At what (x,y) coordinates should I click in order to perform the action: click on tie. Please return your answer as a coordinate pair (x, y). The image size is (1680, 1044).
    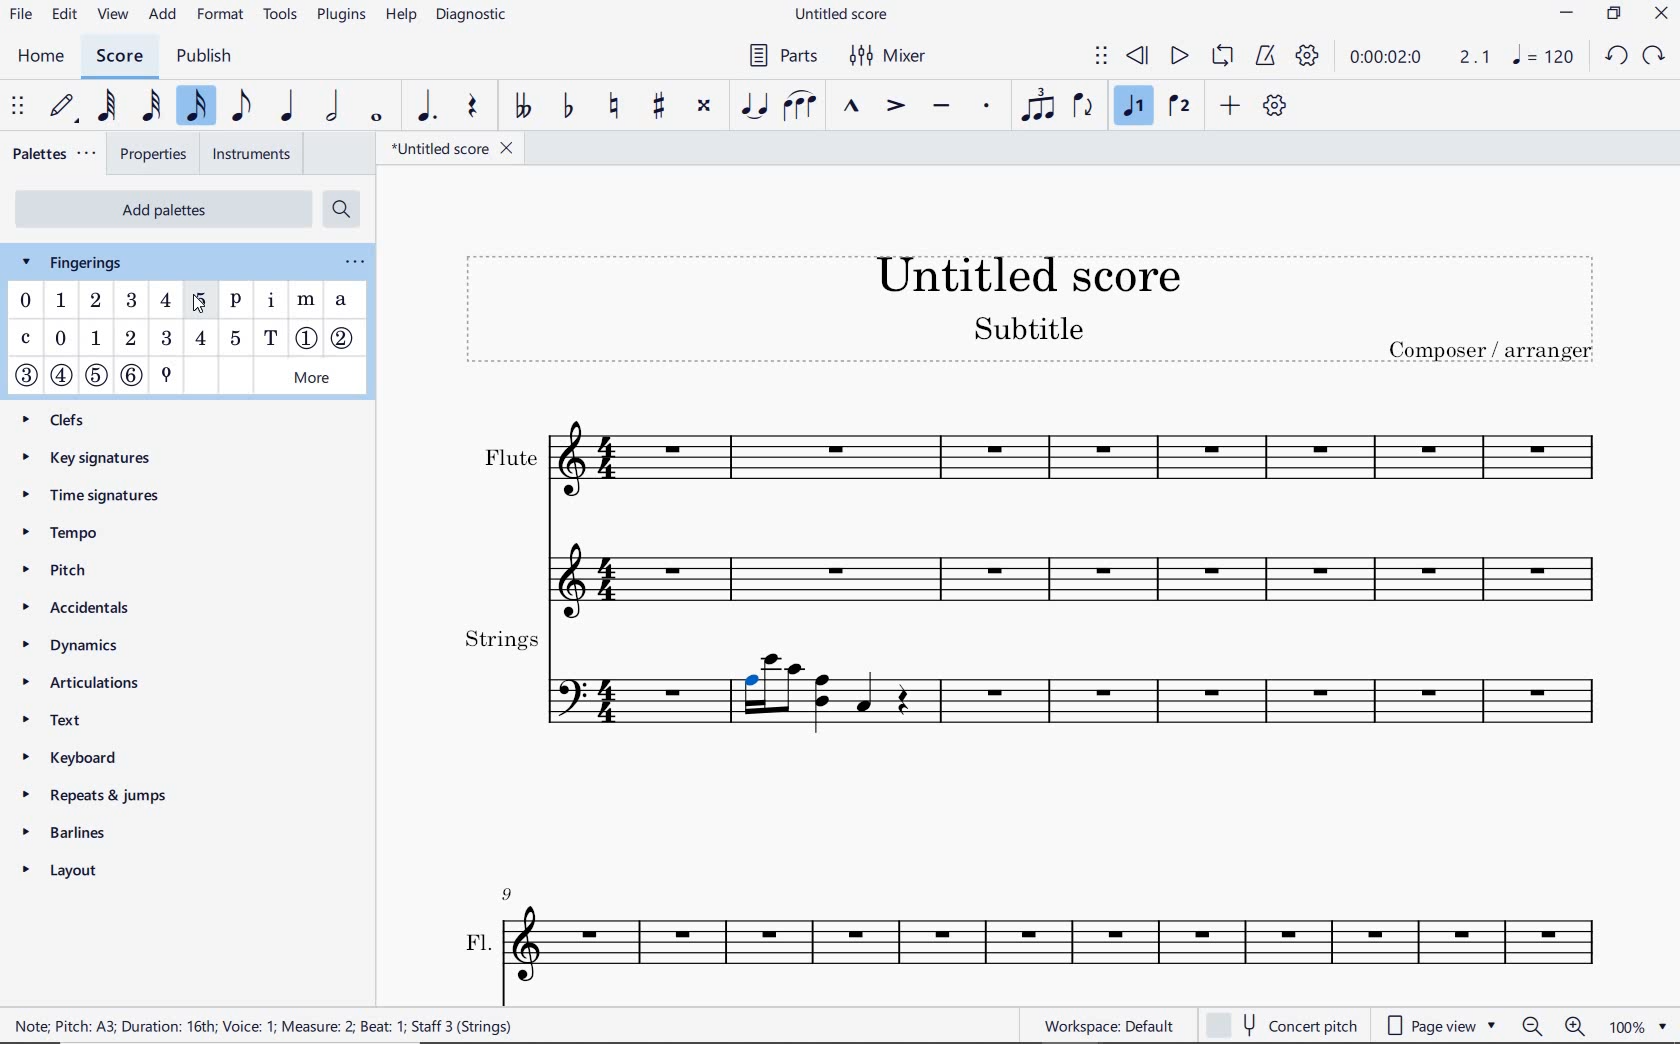
    Looking at the image, I should click on (752, 107).